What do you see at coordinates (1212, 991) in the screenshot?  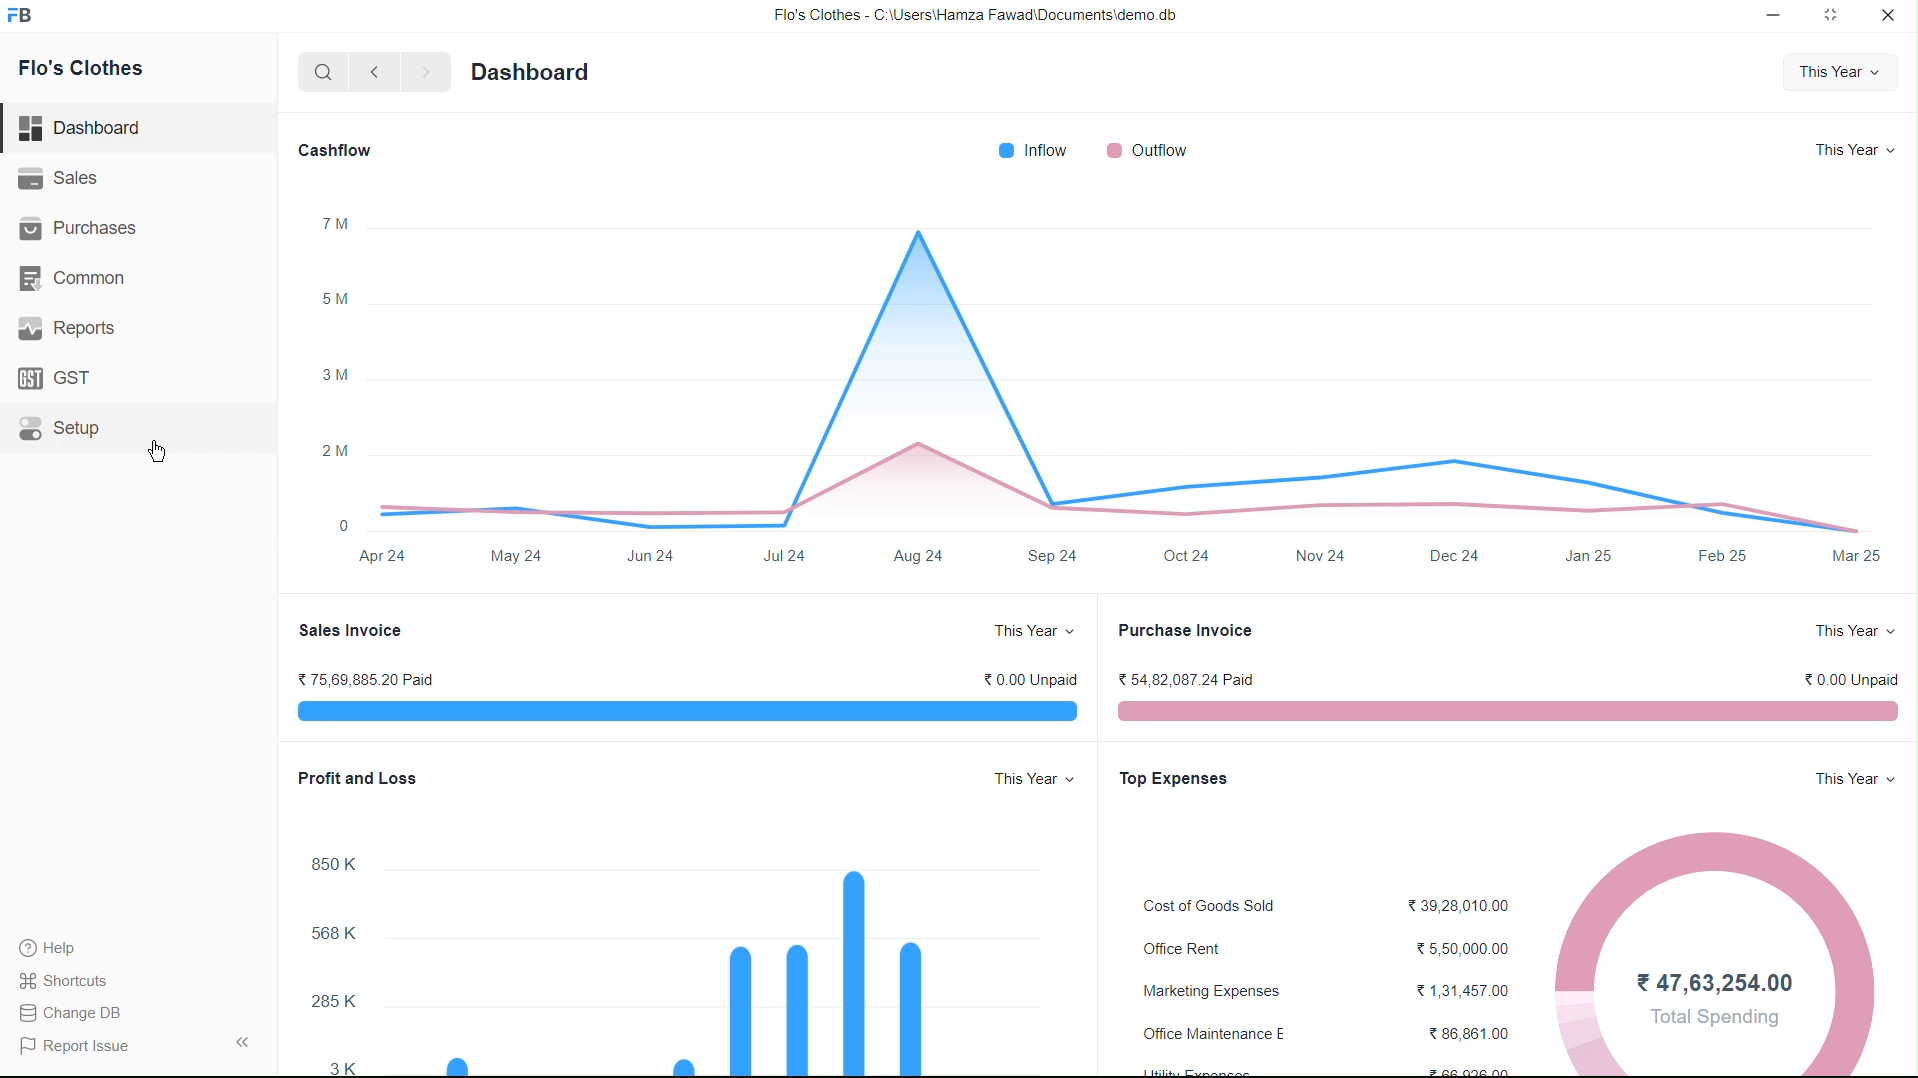 I see `Marketing Expenses` at bounding box center [1212, 991].